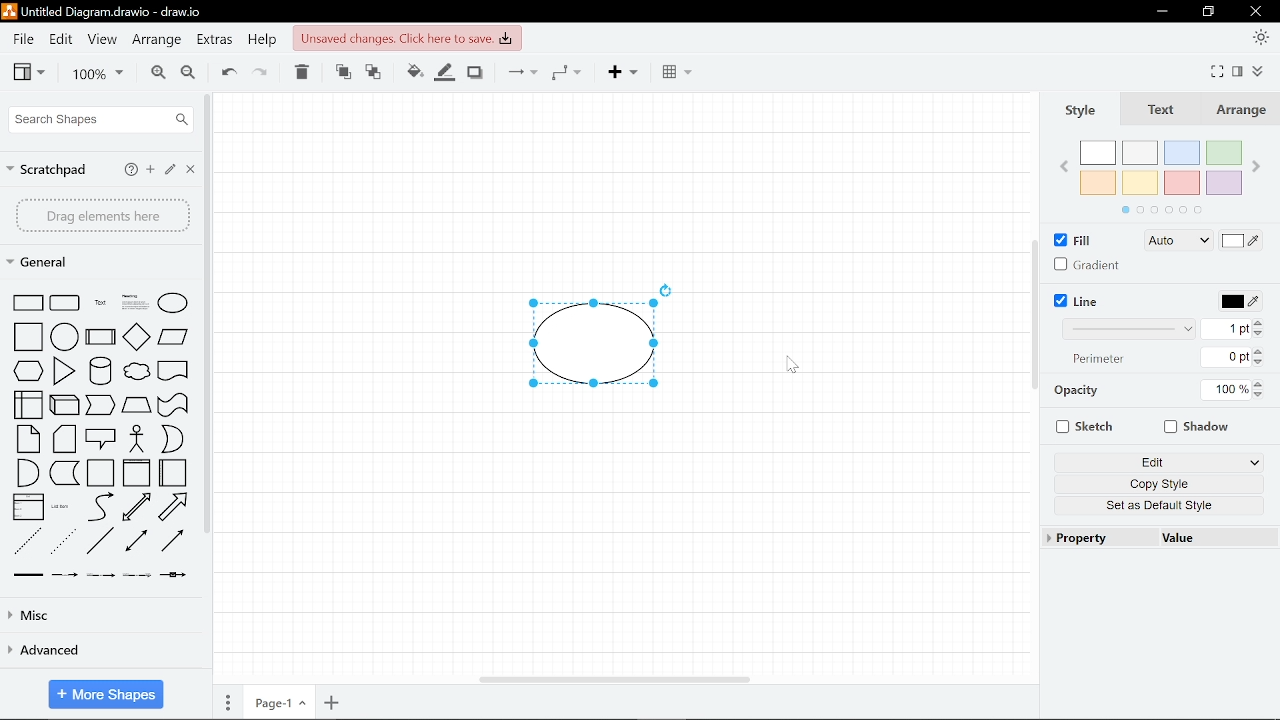 The width and height of the screenshot is (1280, 720). Describe the element at coordinates (134, 302) in the screenshot. I see `heading` at that location.